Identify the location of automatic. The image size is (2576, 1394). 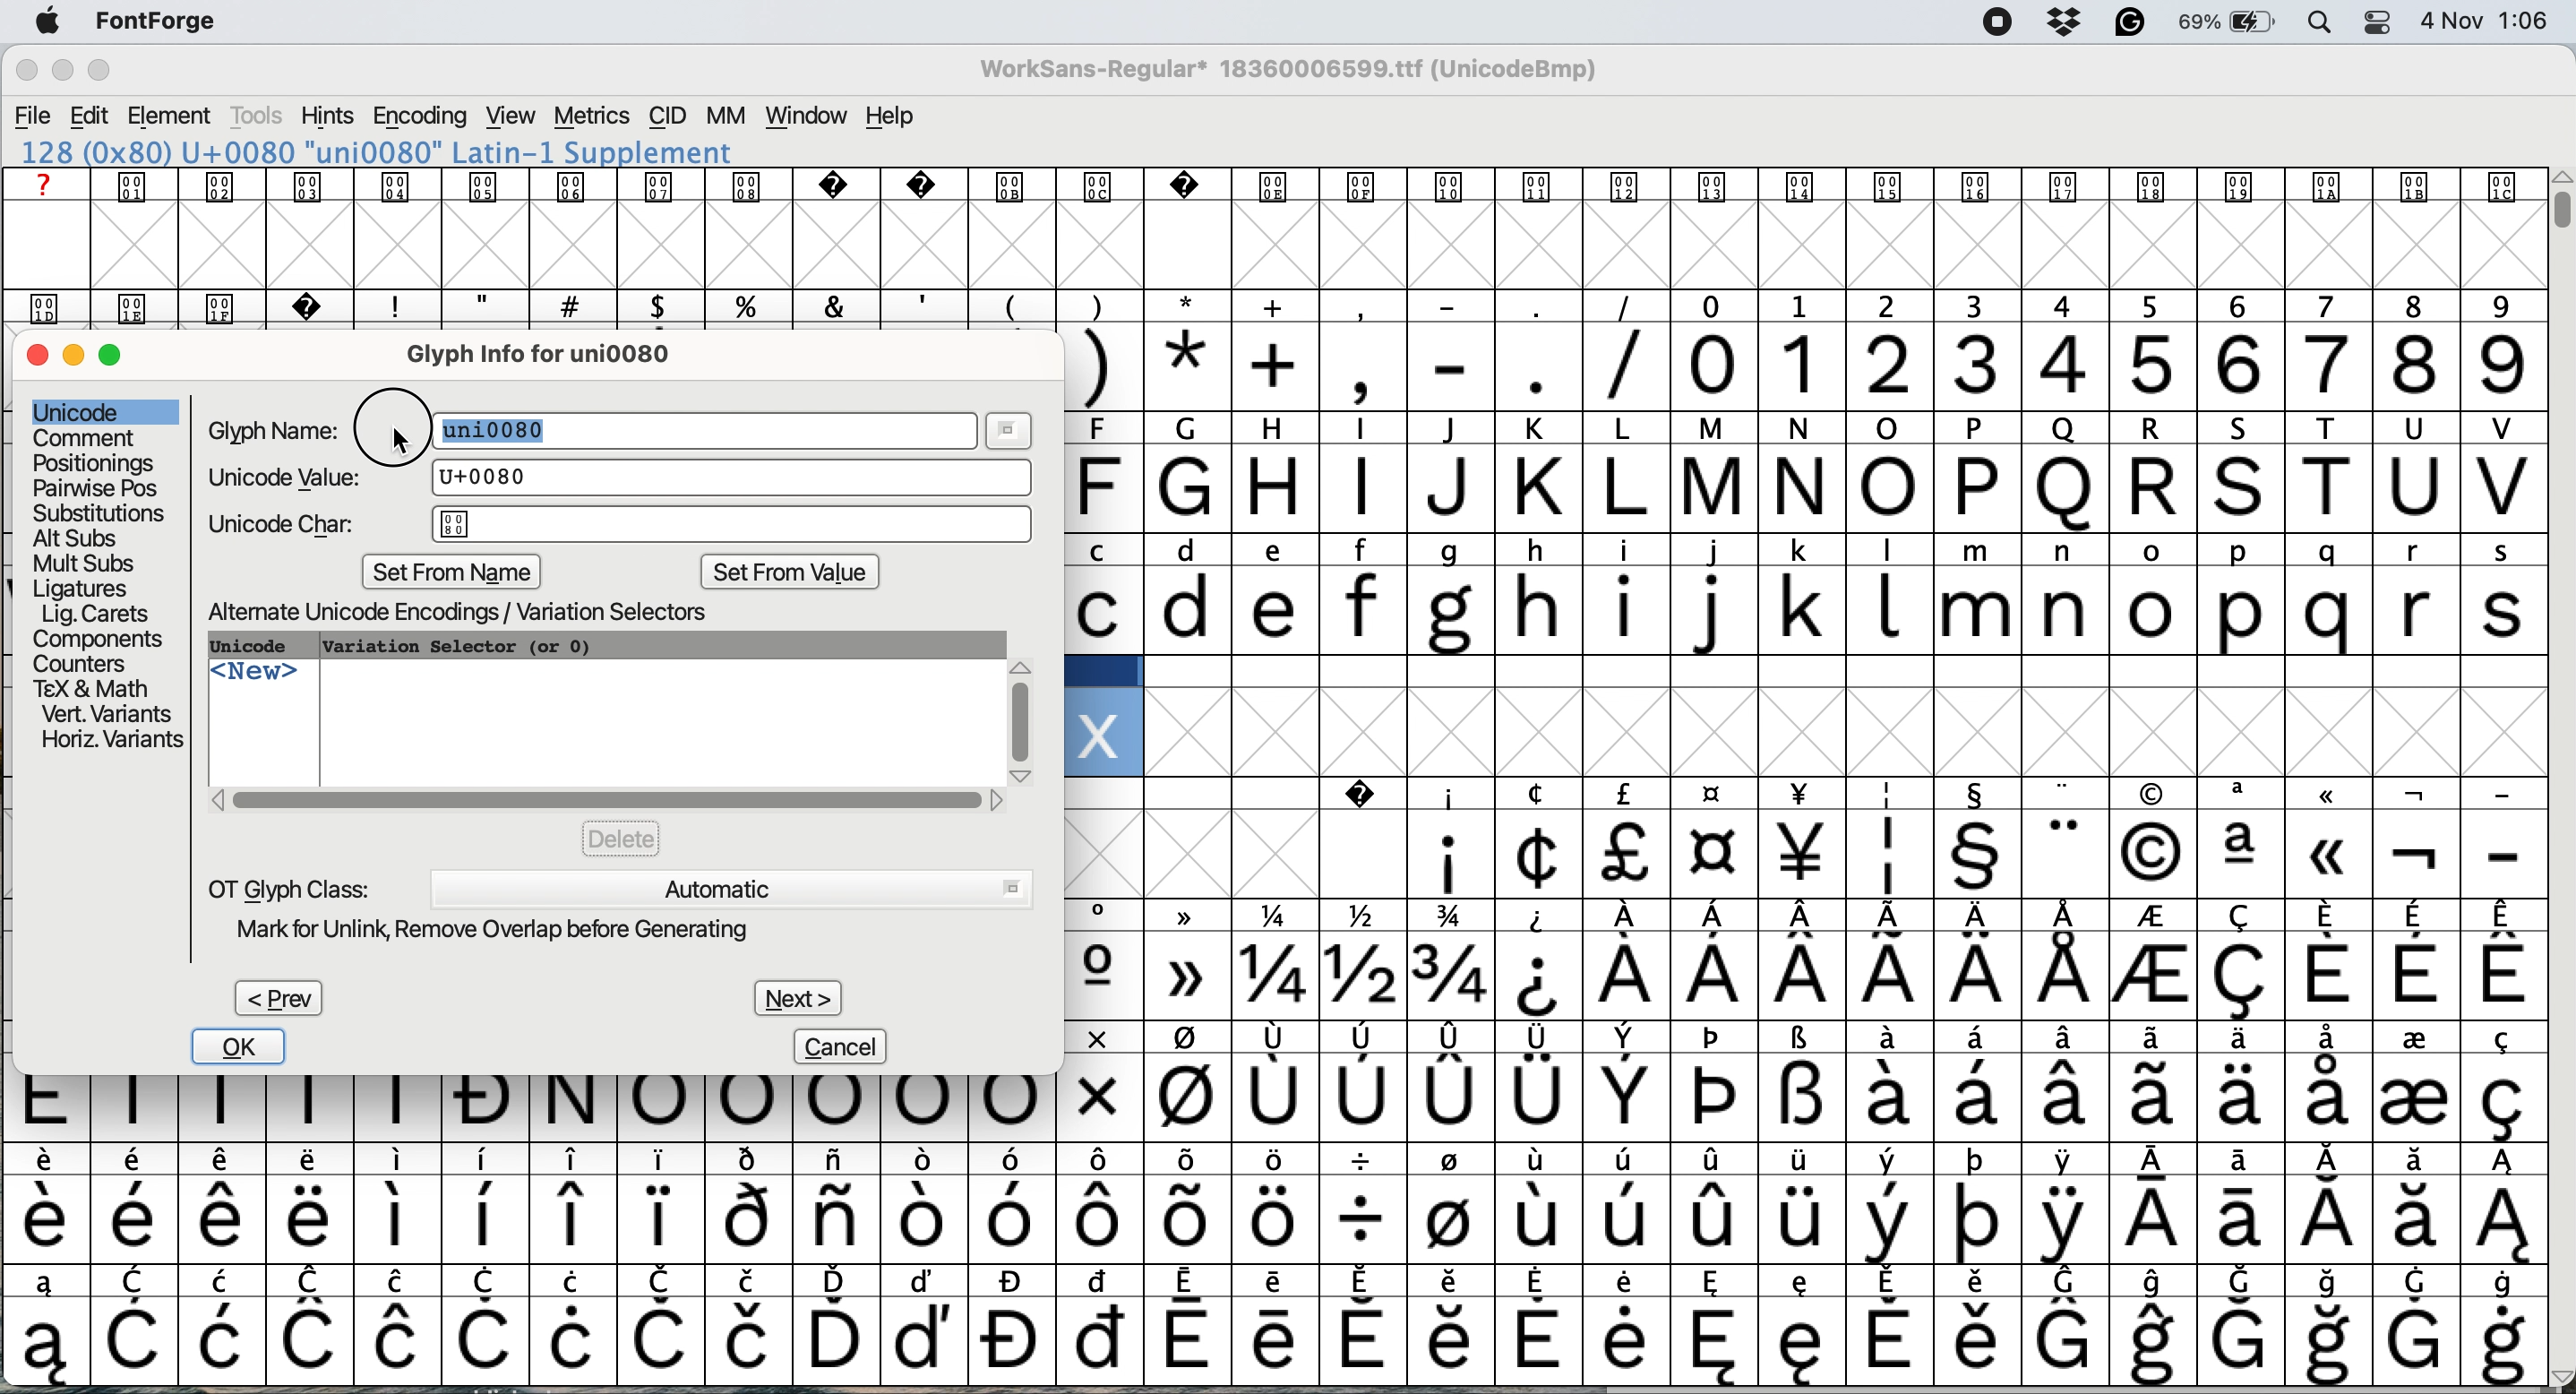
(729, 887).